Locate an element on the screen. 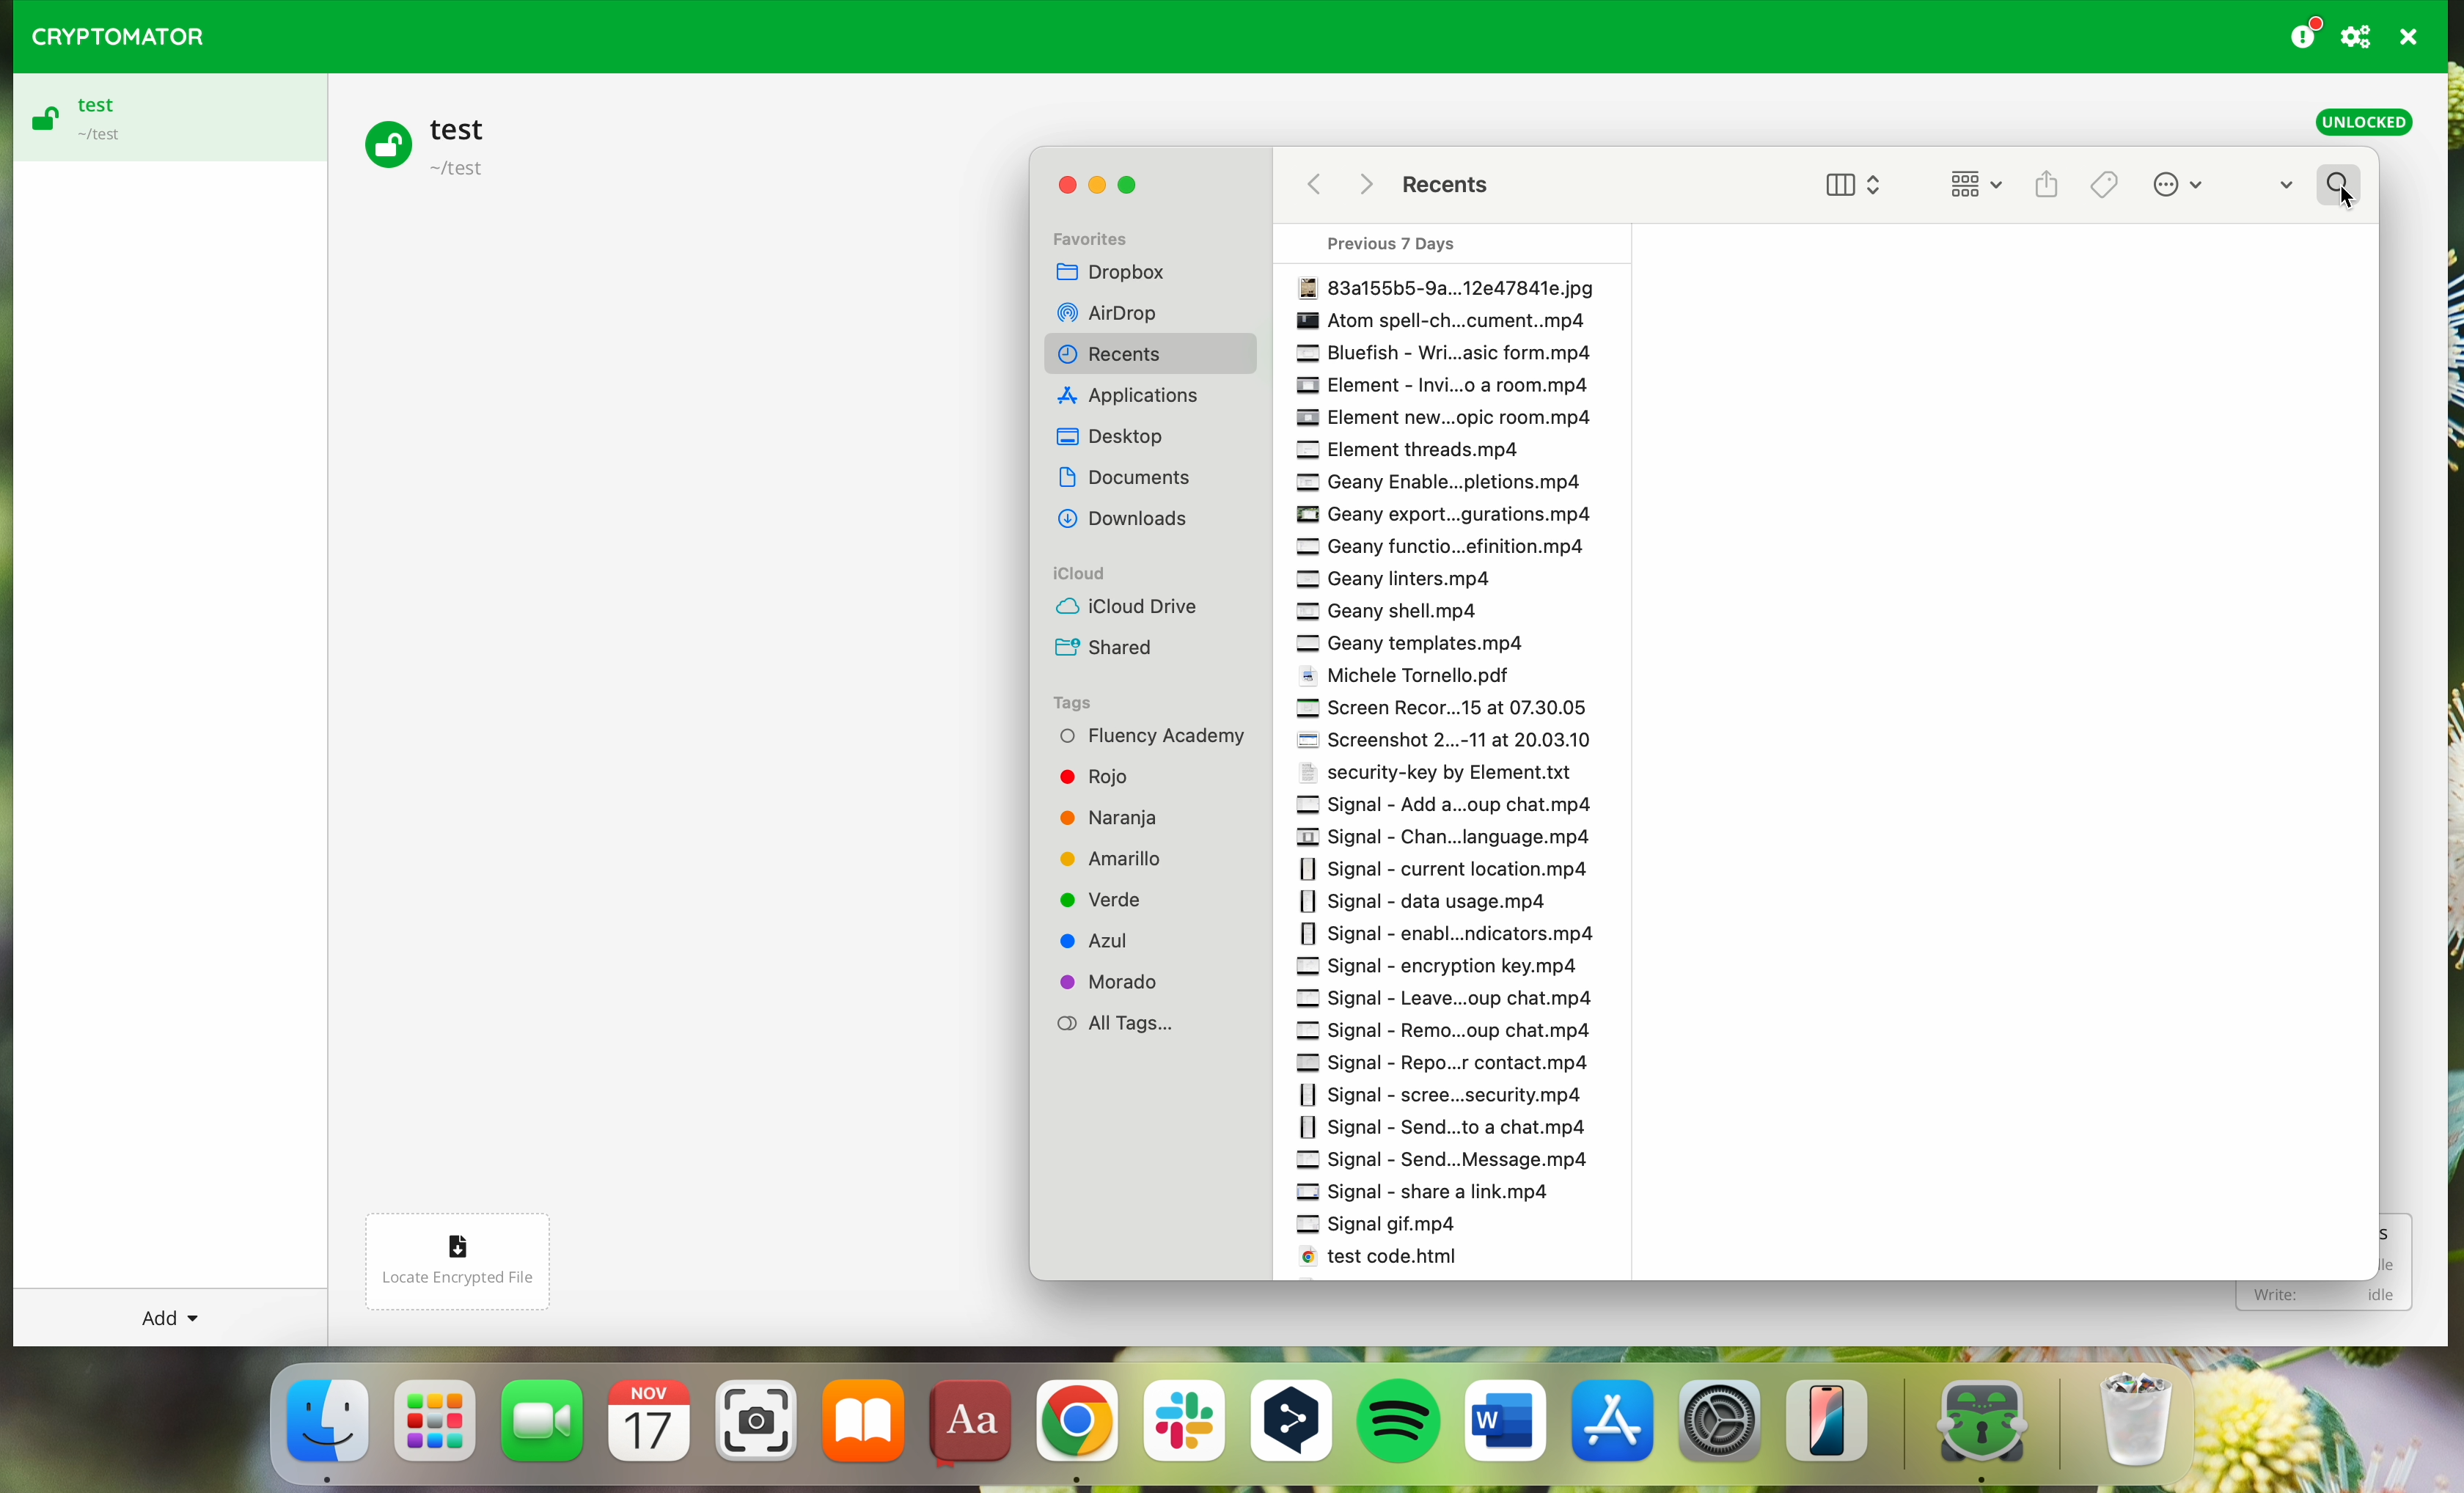 The image size is (2464, 1493). calendar is located at coordinates (650, 1429).